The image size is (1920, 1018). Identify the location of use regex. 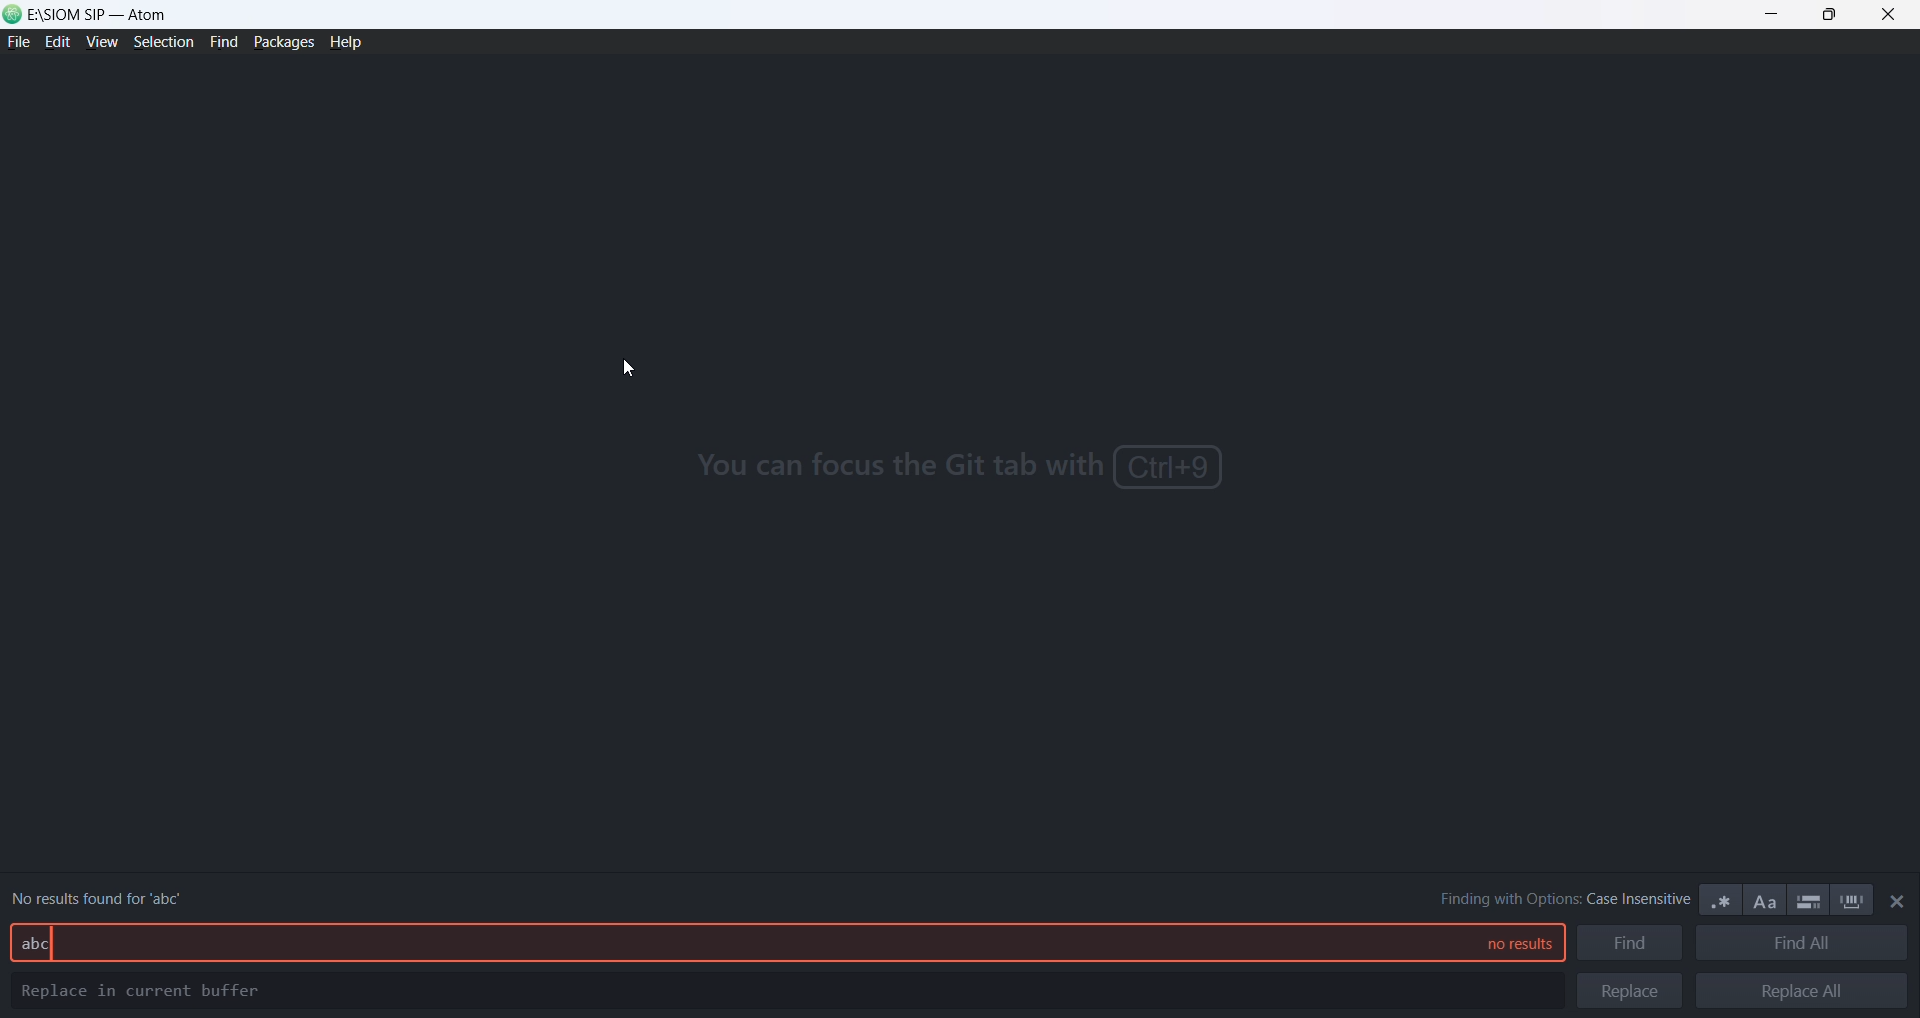
(1722, 900).